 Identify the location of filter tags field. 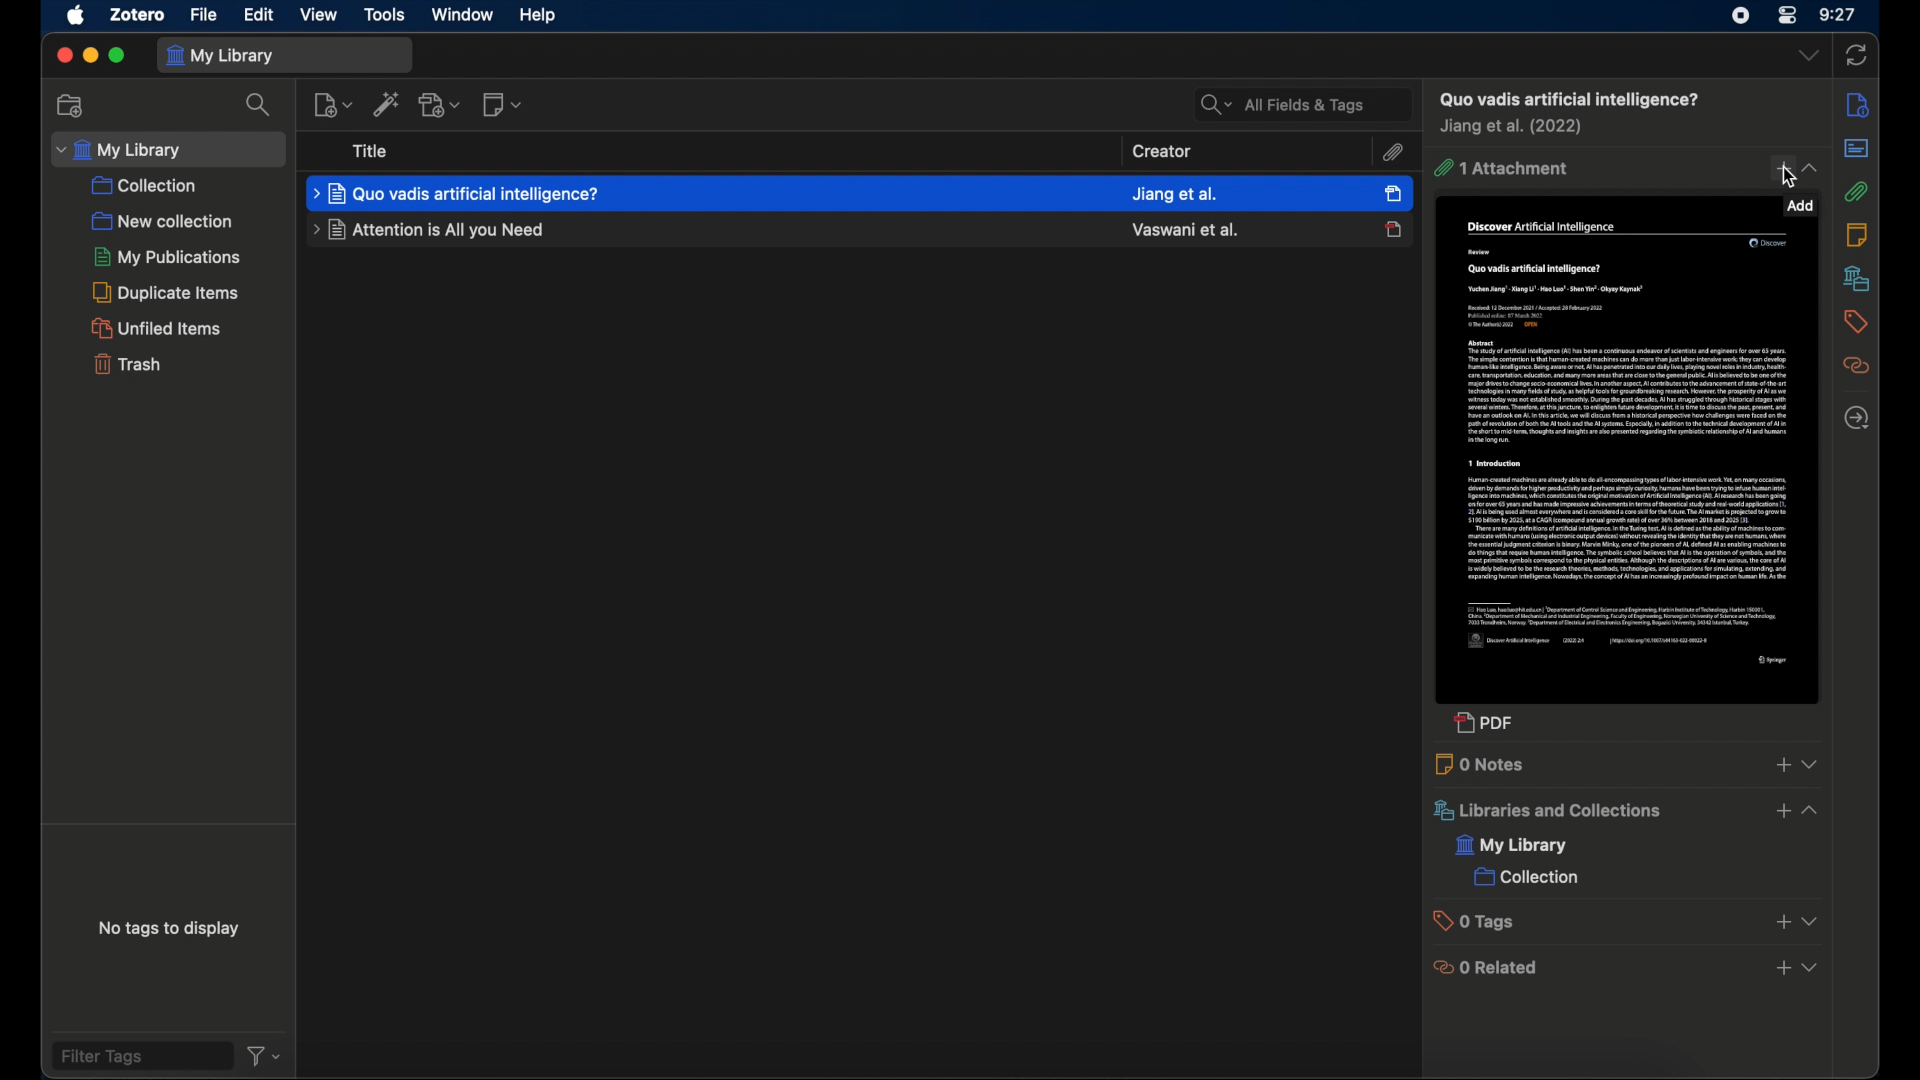
(140, 1055).